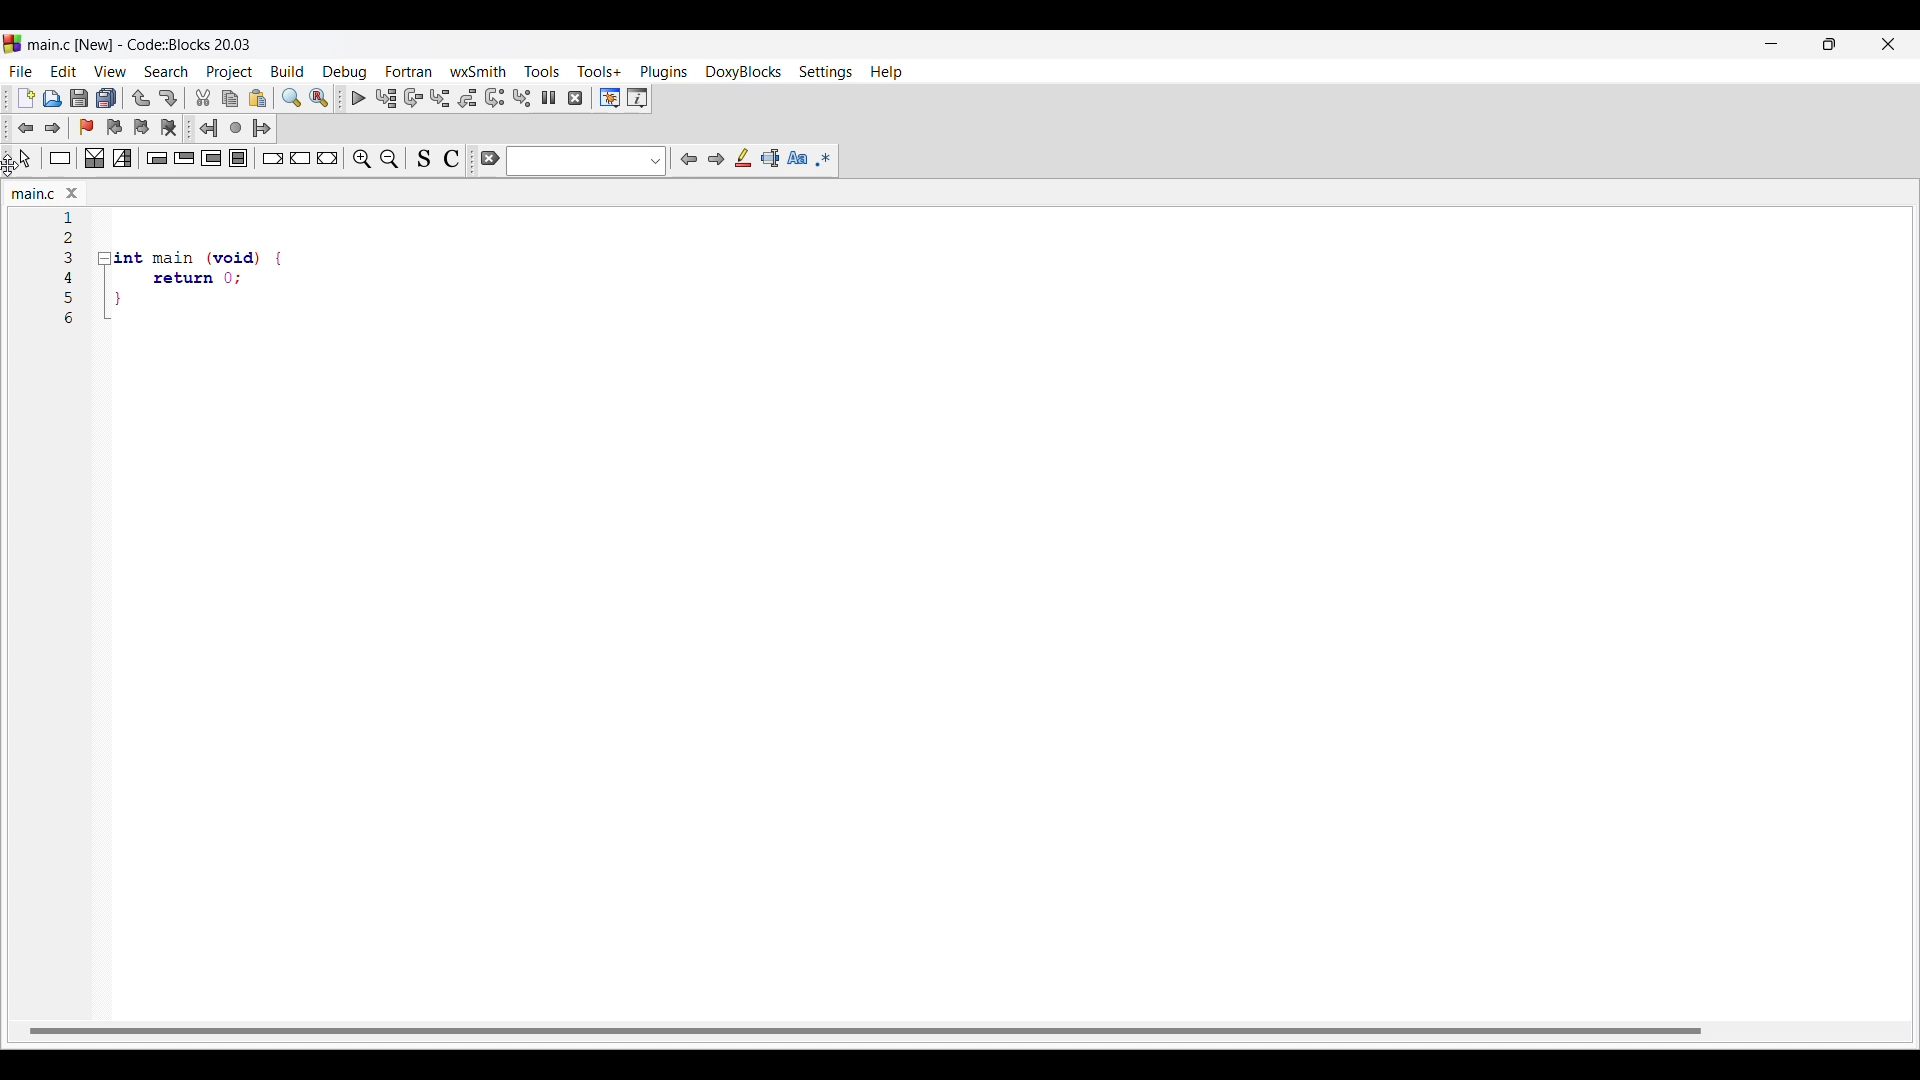 The image size is (1920, 1080). I want to click on Current code, so click(70, 217).